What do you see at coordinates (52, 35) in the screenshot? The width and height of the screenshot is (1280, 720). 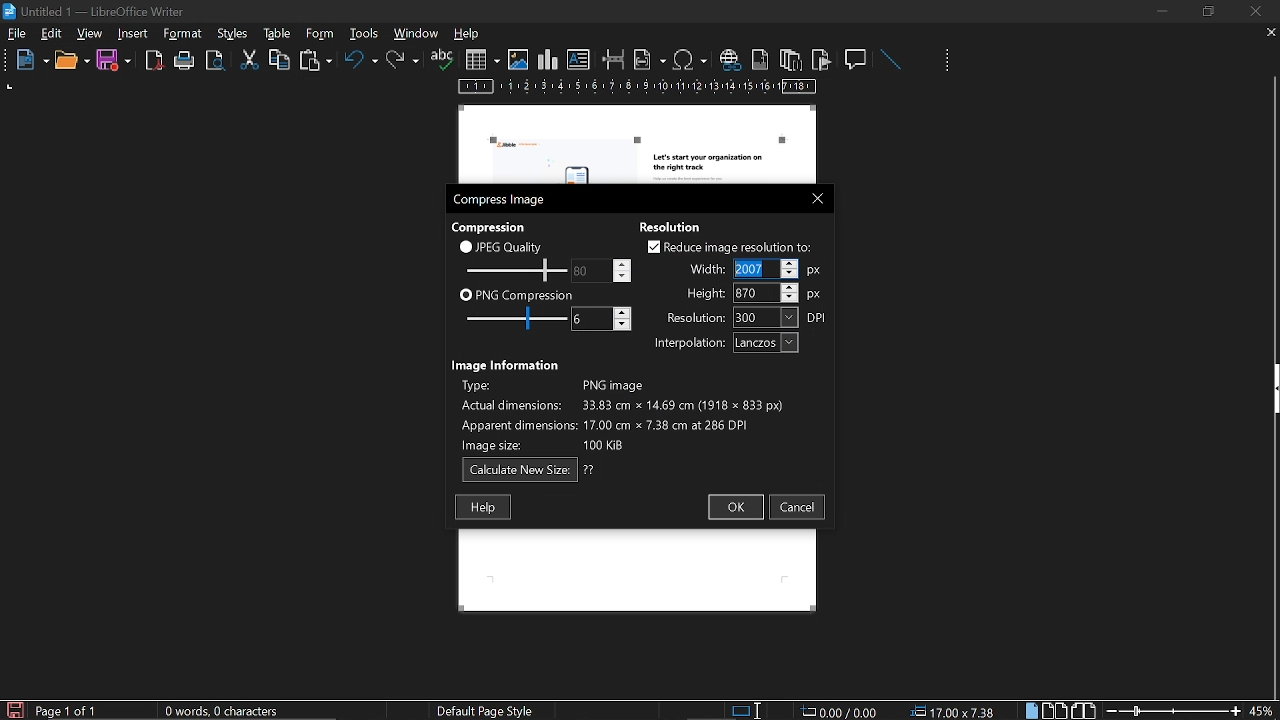 I see `edit` at bounding box center [52, 35].